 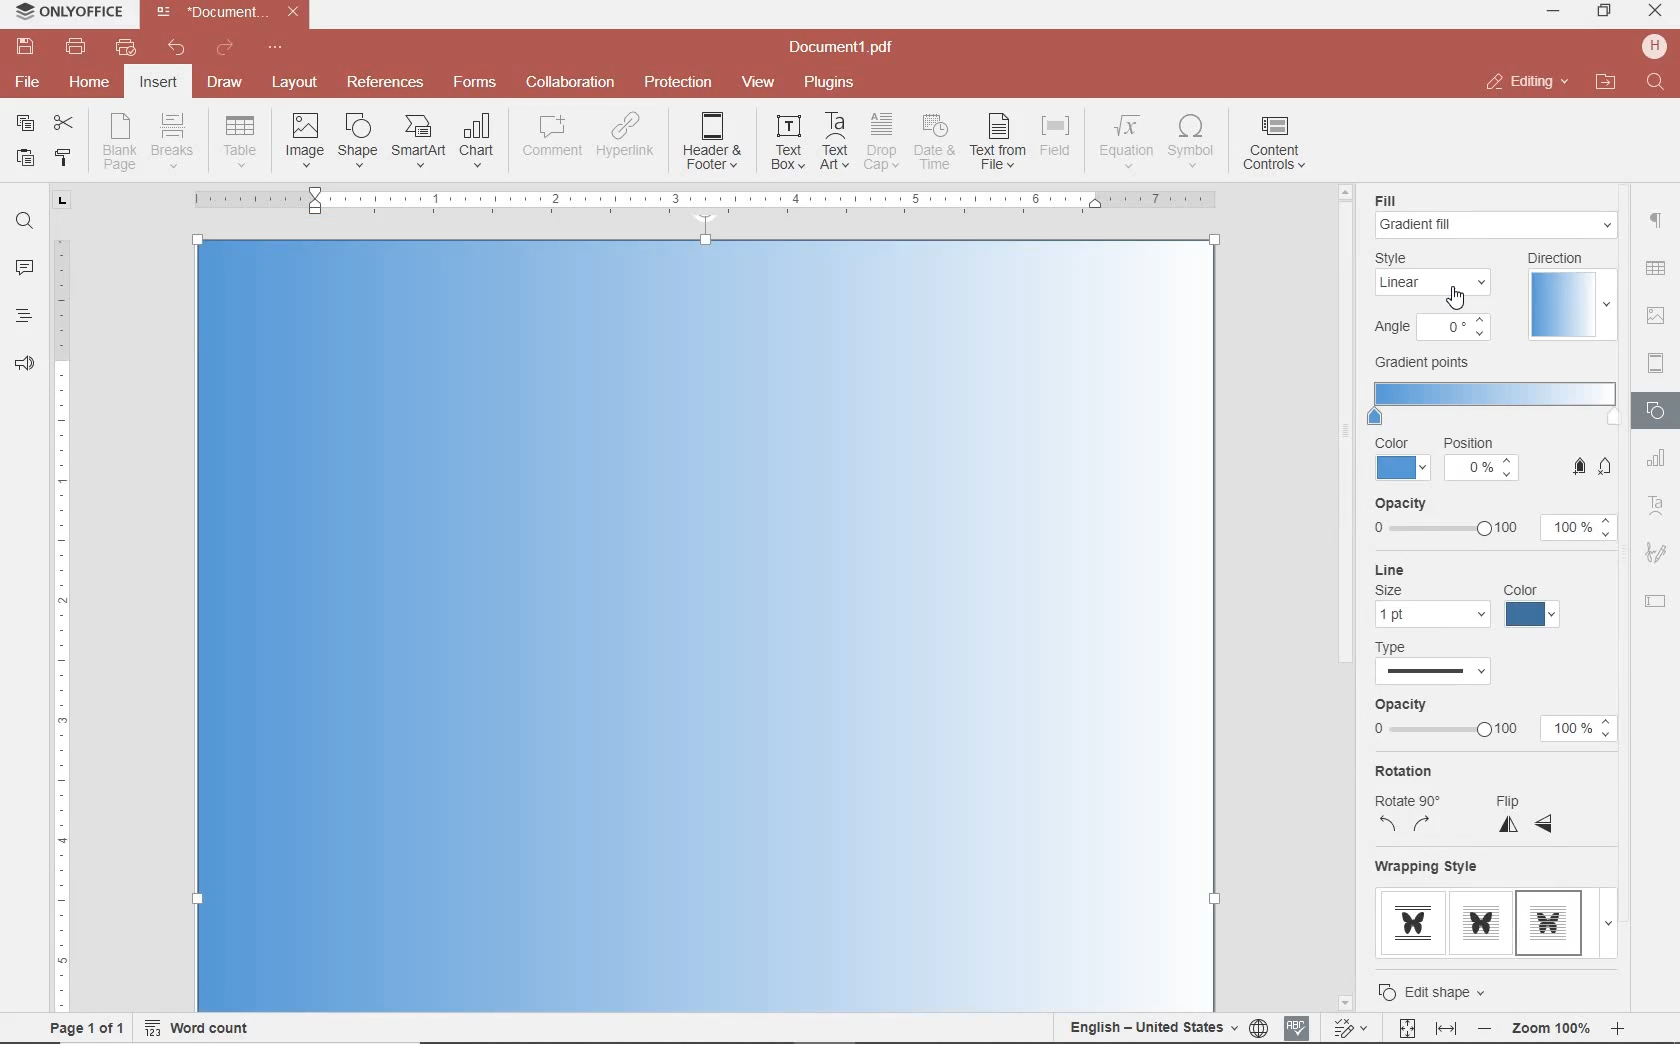 I want to click on reference, so click(x=383, y=83).